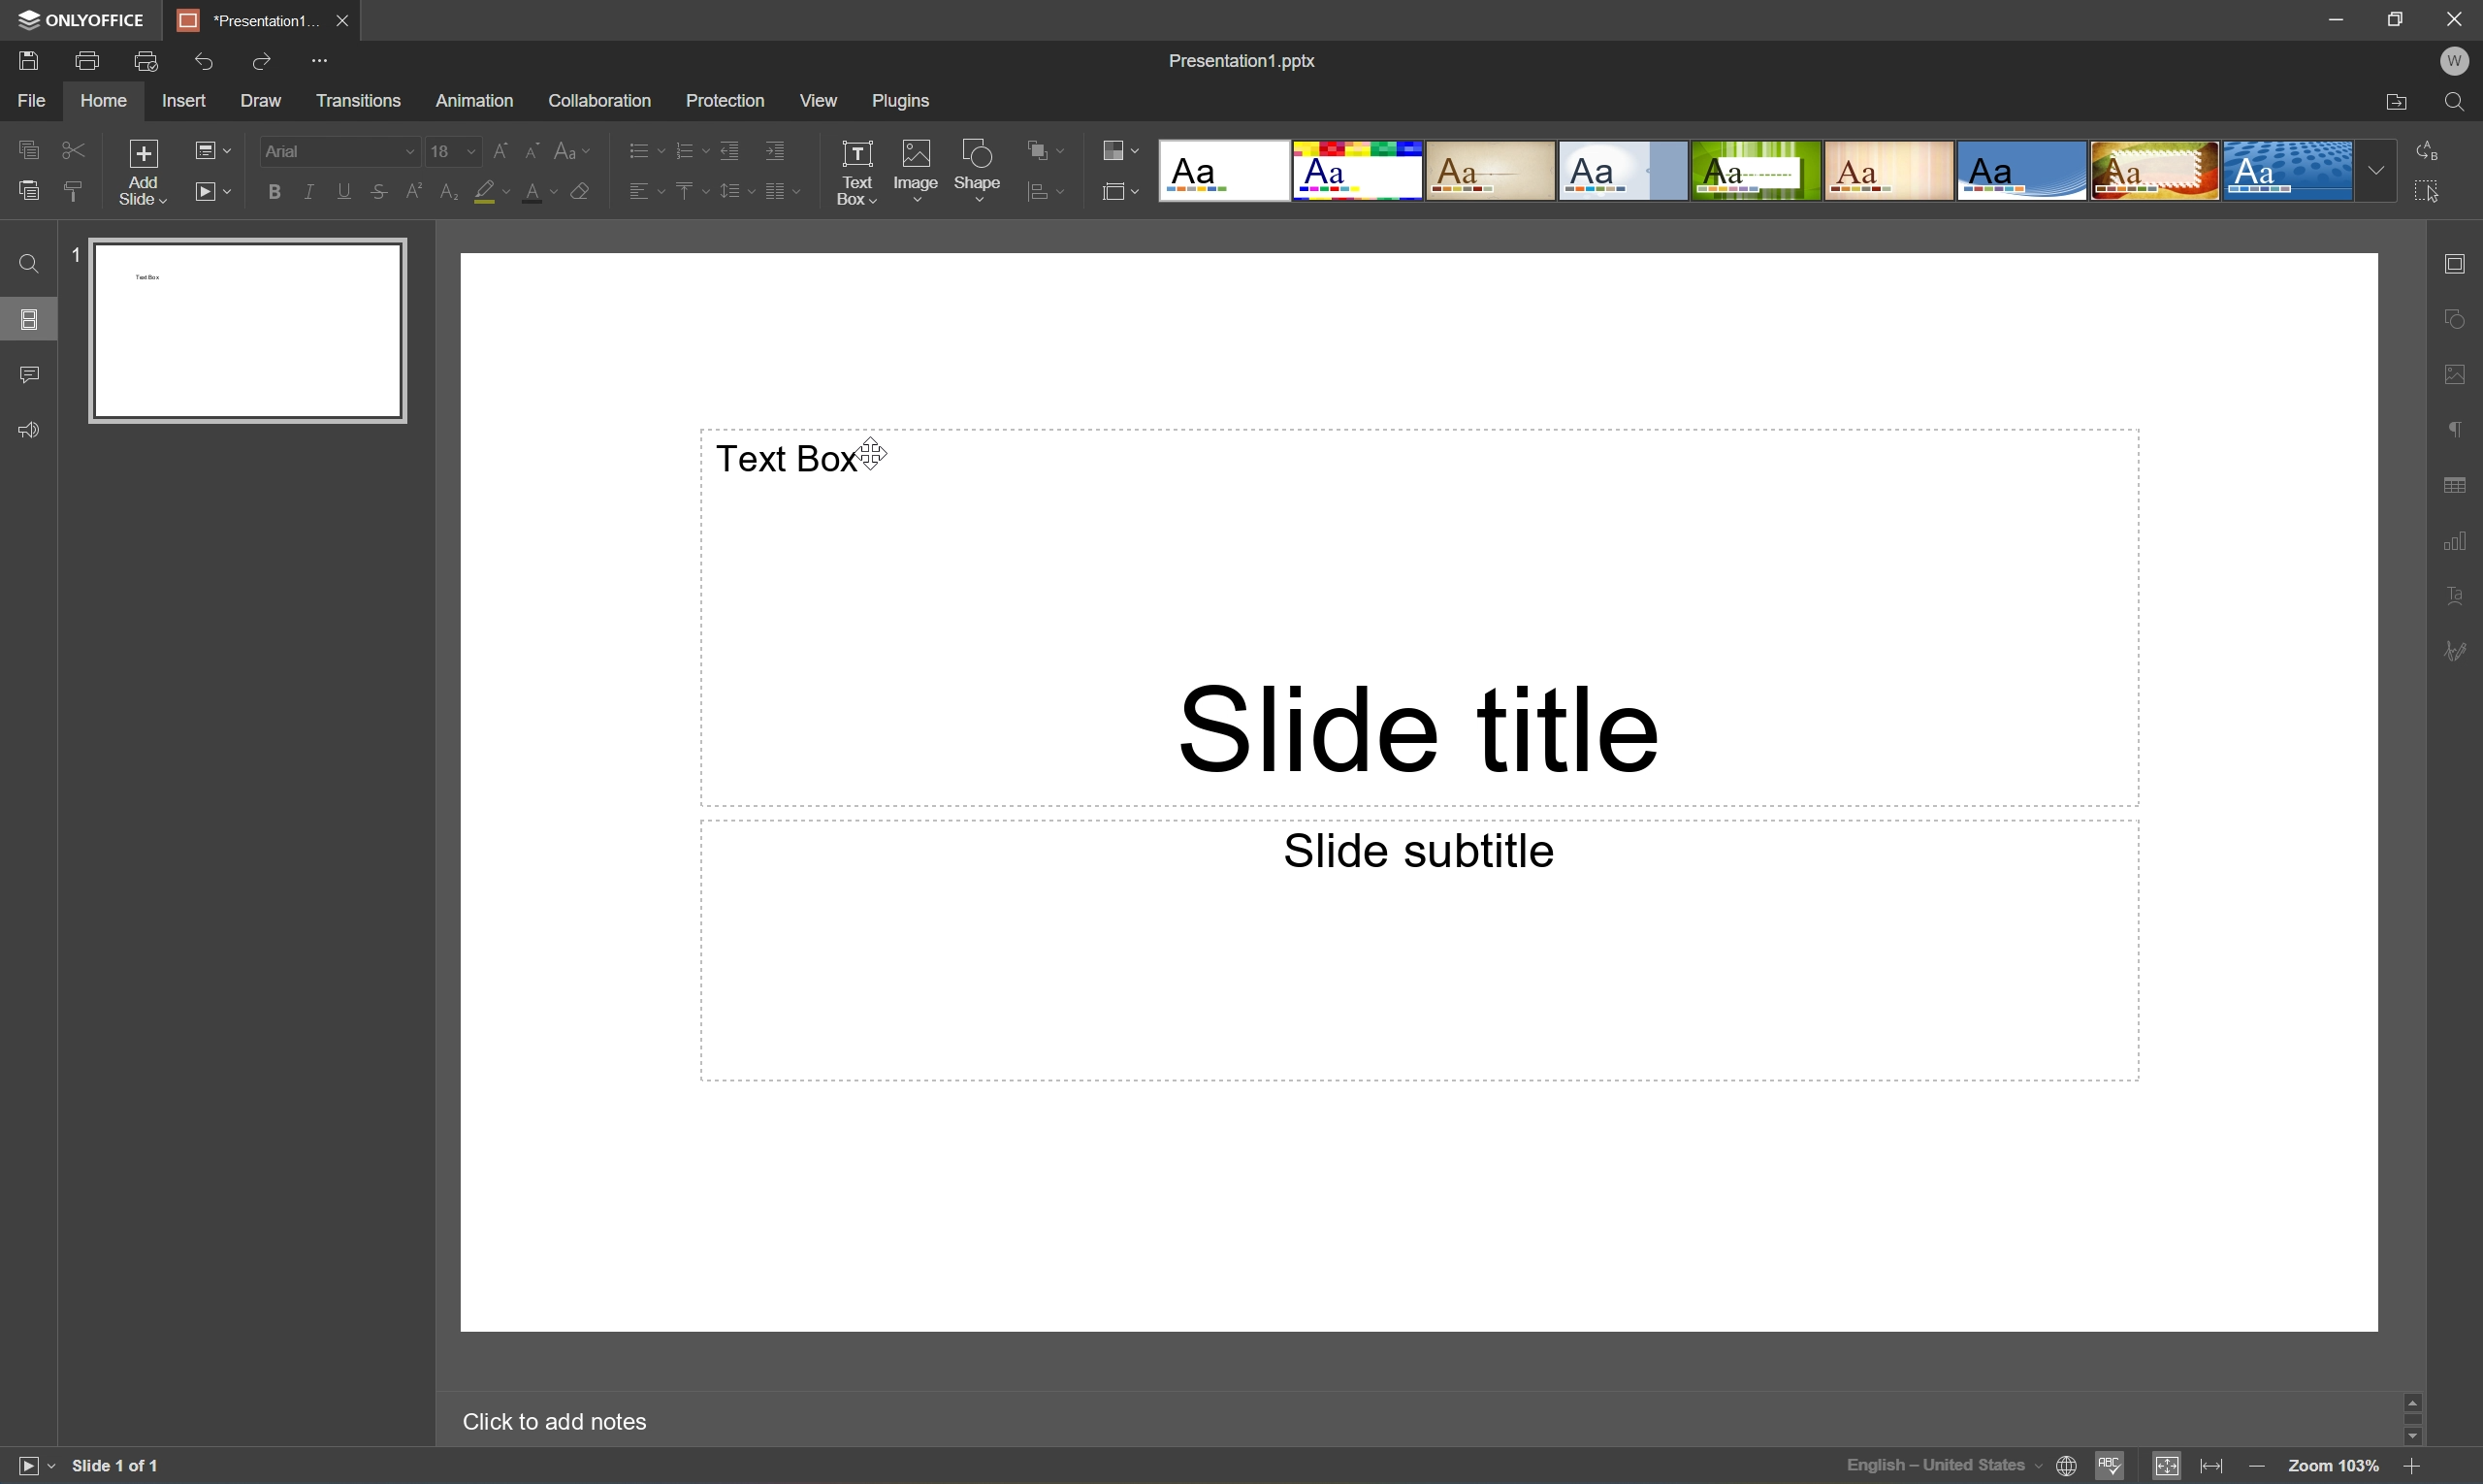 Image resolution: width=2483 pixels, height=1484 pixels. Describe the element at coordinates (2464, 483) in the screenshot. I see `Table settings` at that location.